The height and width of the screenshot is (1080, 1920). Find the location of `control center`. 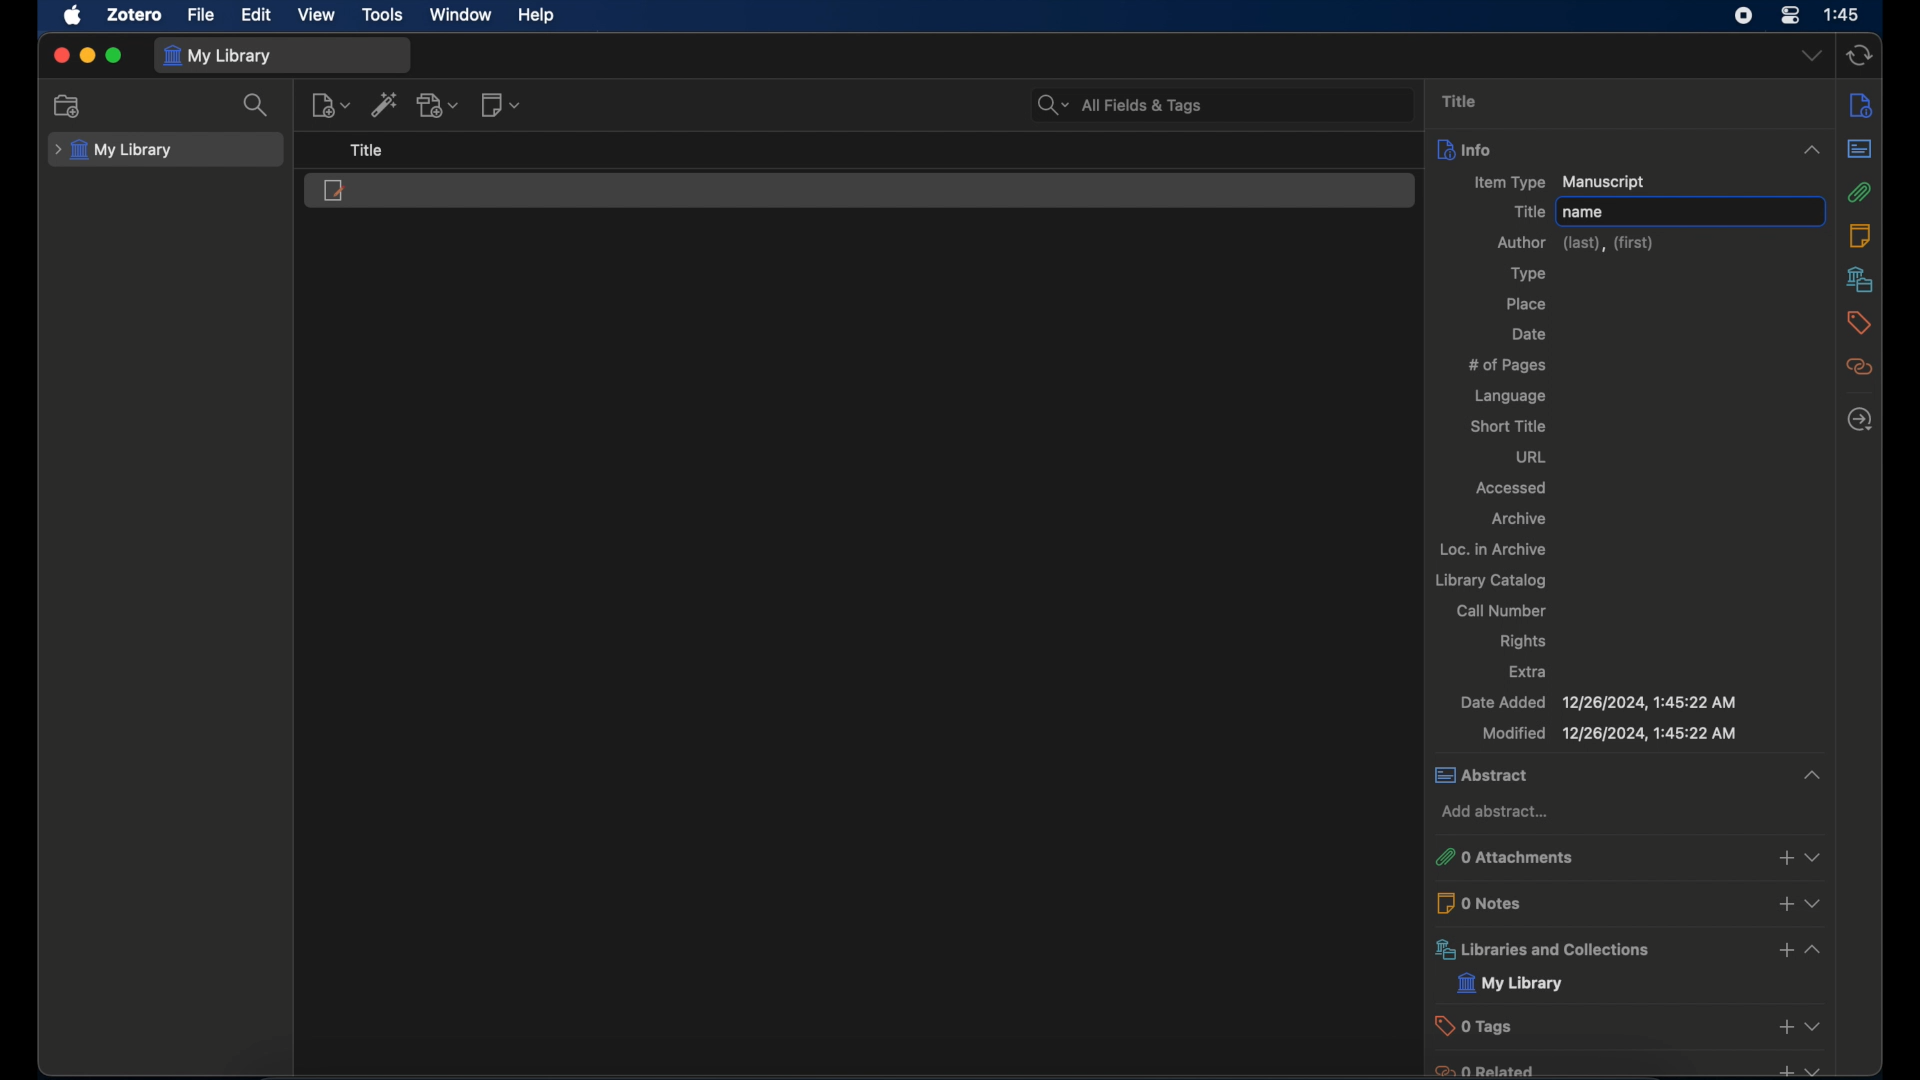

control center is located at coordinates (1790, 15).